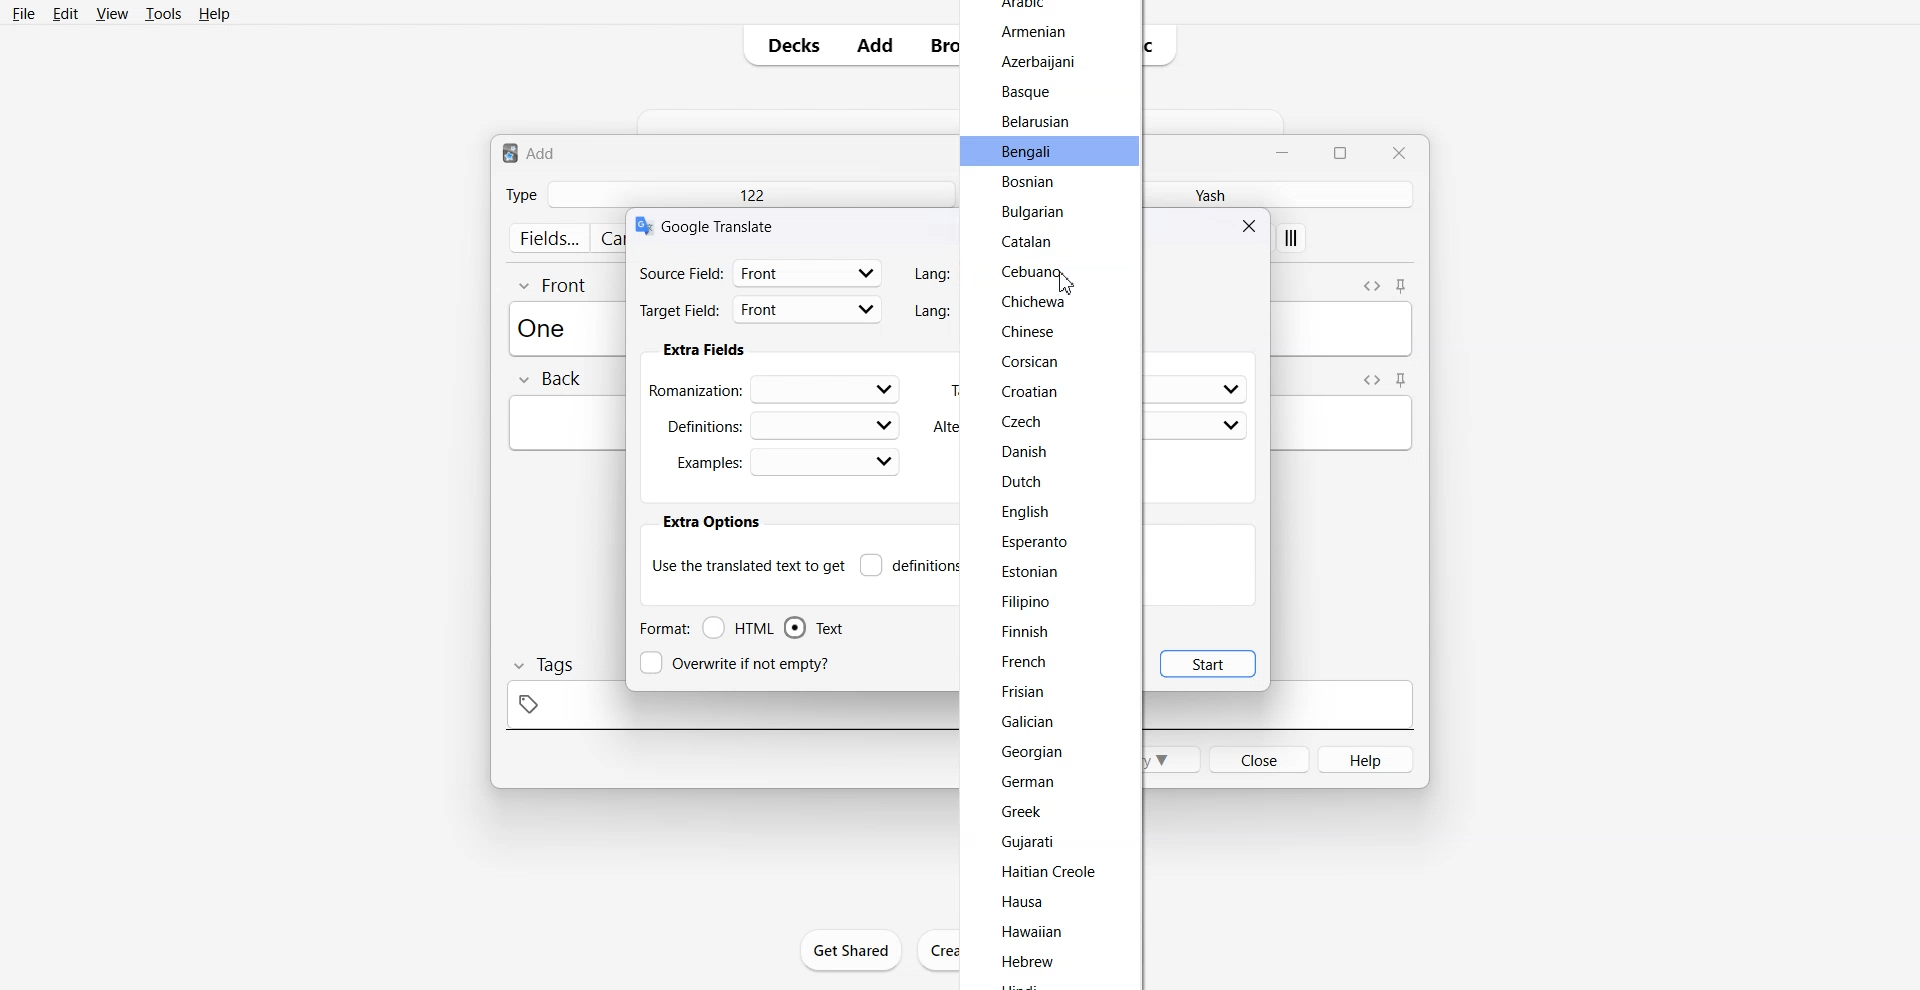  What do you see at coordinates (761, 272) in the screenshot?
I see `Source filed` at bounding box center [761, 272].